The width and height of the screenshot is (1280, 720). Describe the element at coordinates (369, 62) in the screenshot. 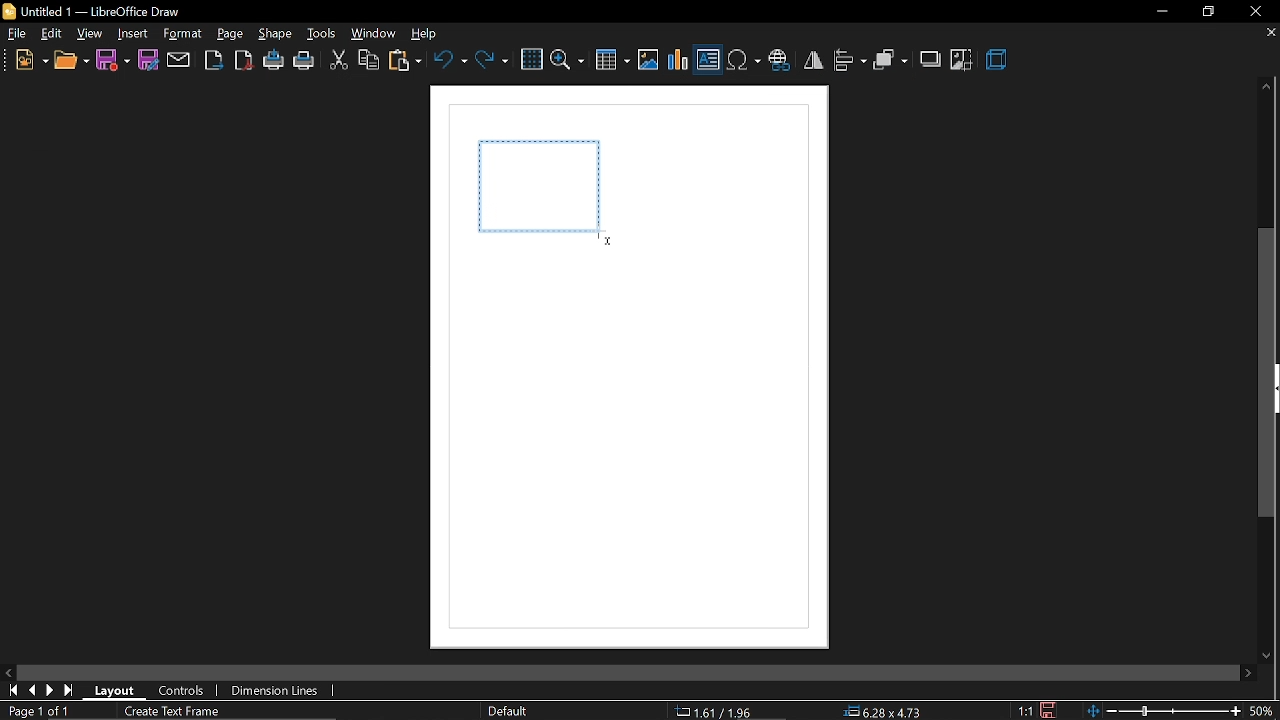

I see `copy` at that location.